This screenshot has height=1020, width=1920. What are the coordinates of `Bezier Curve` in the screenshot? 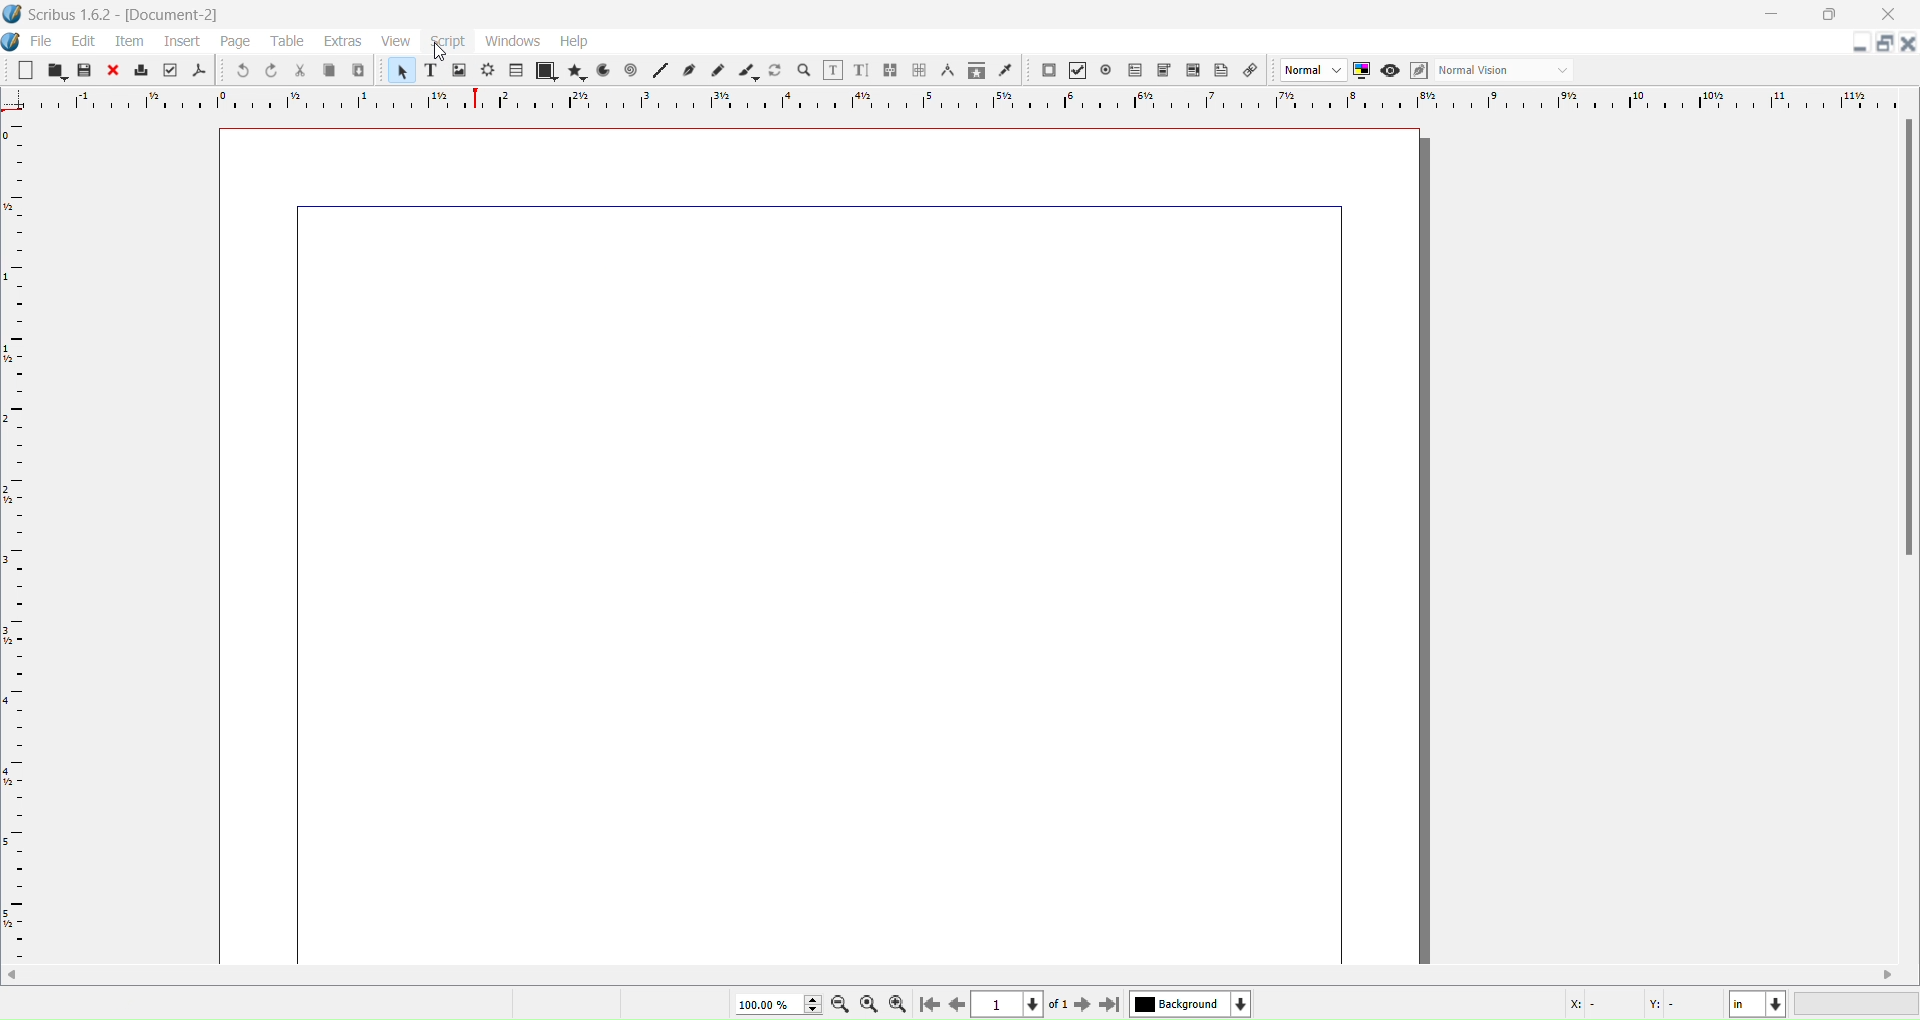 It's located at (689, 71).